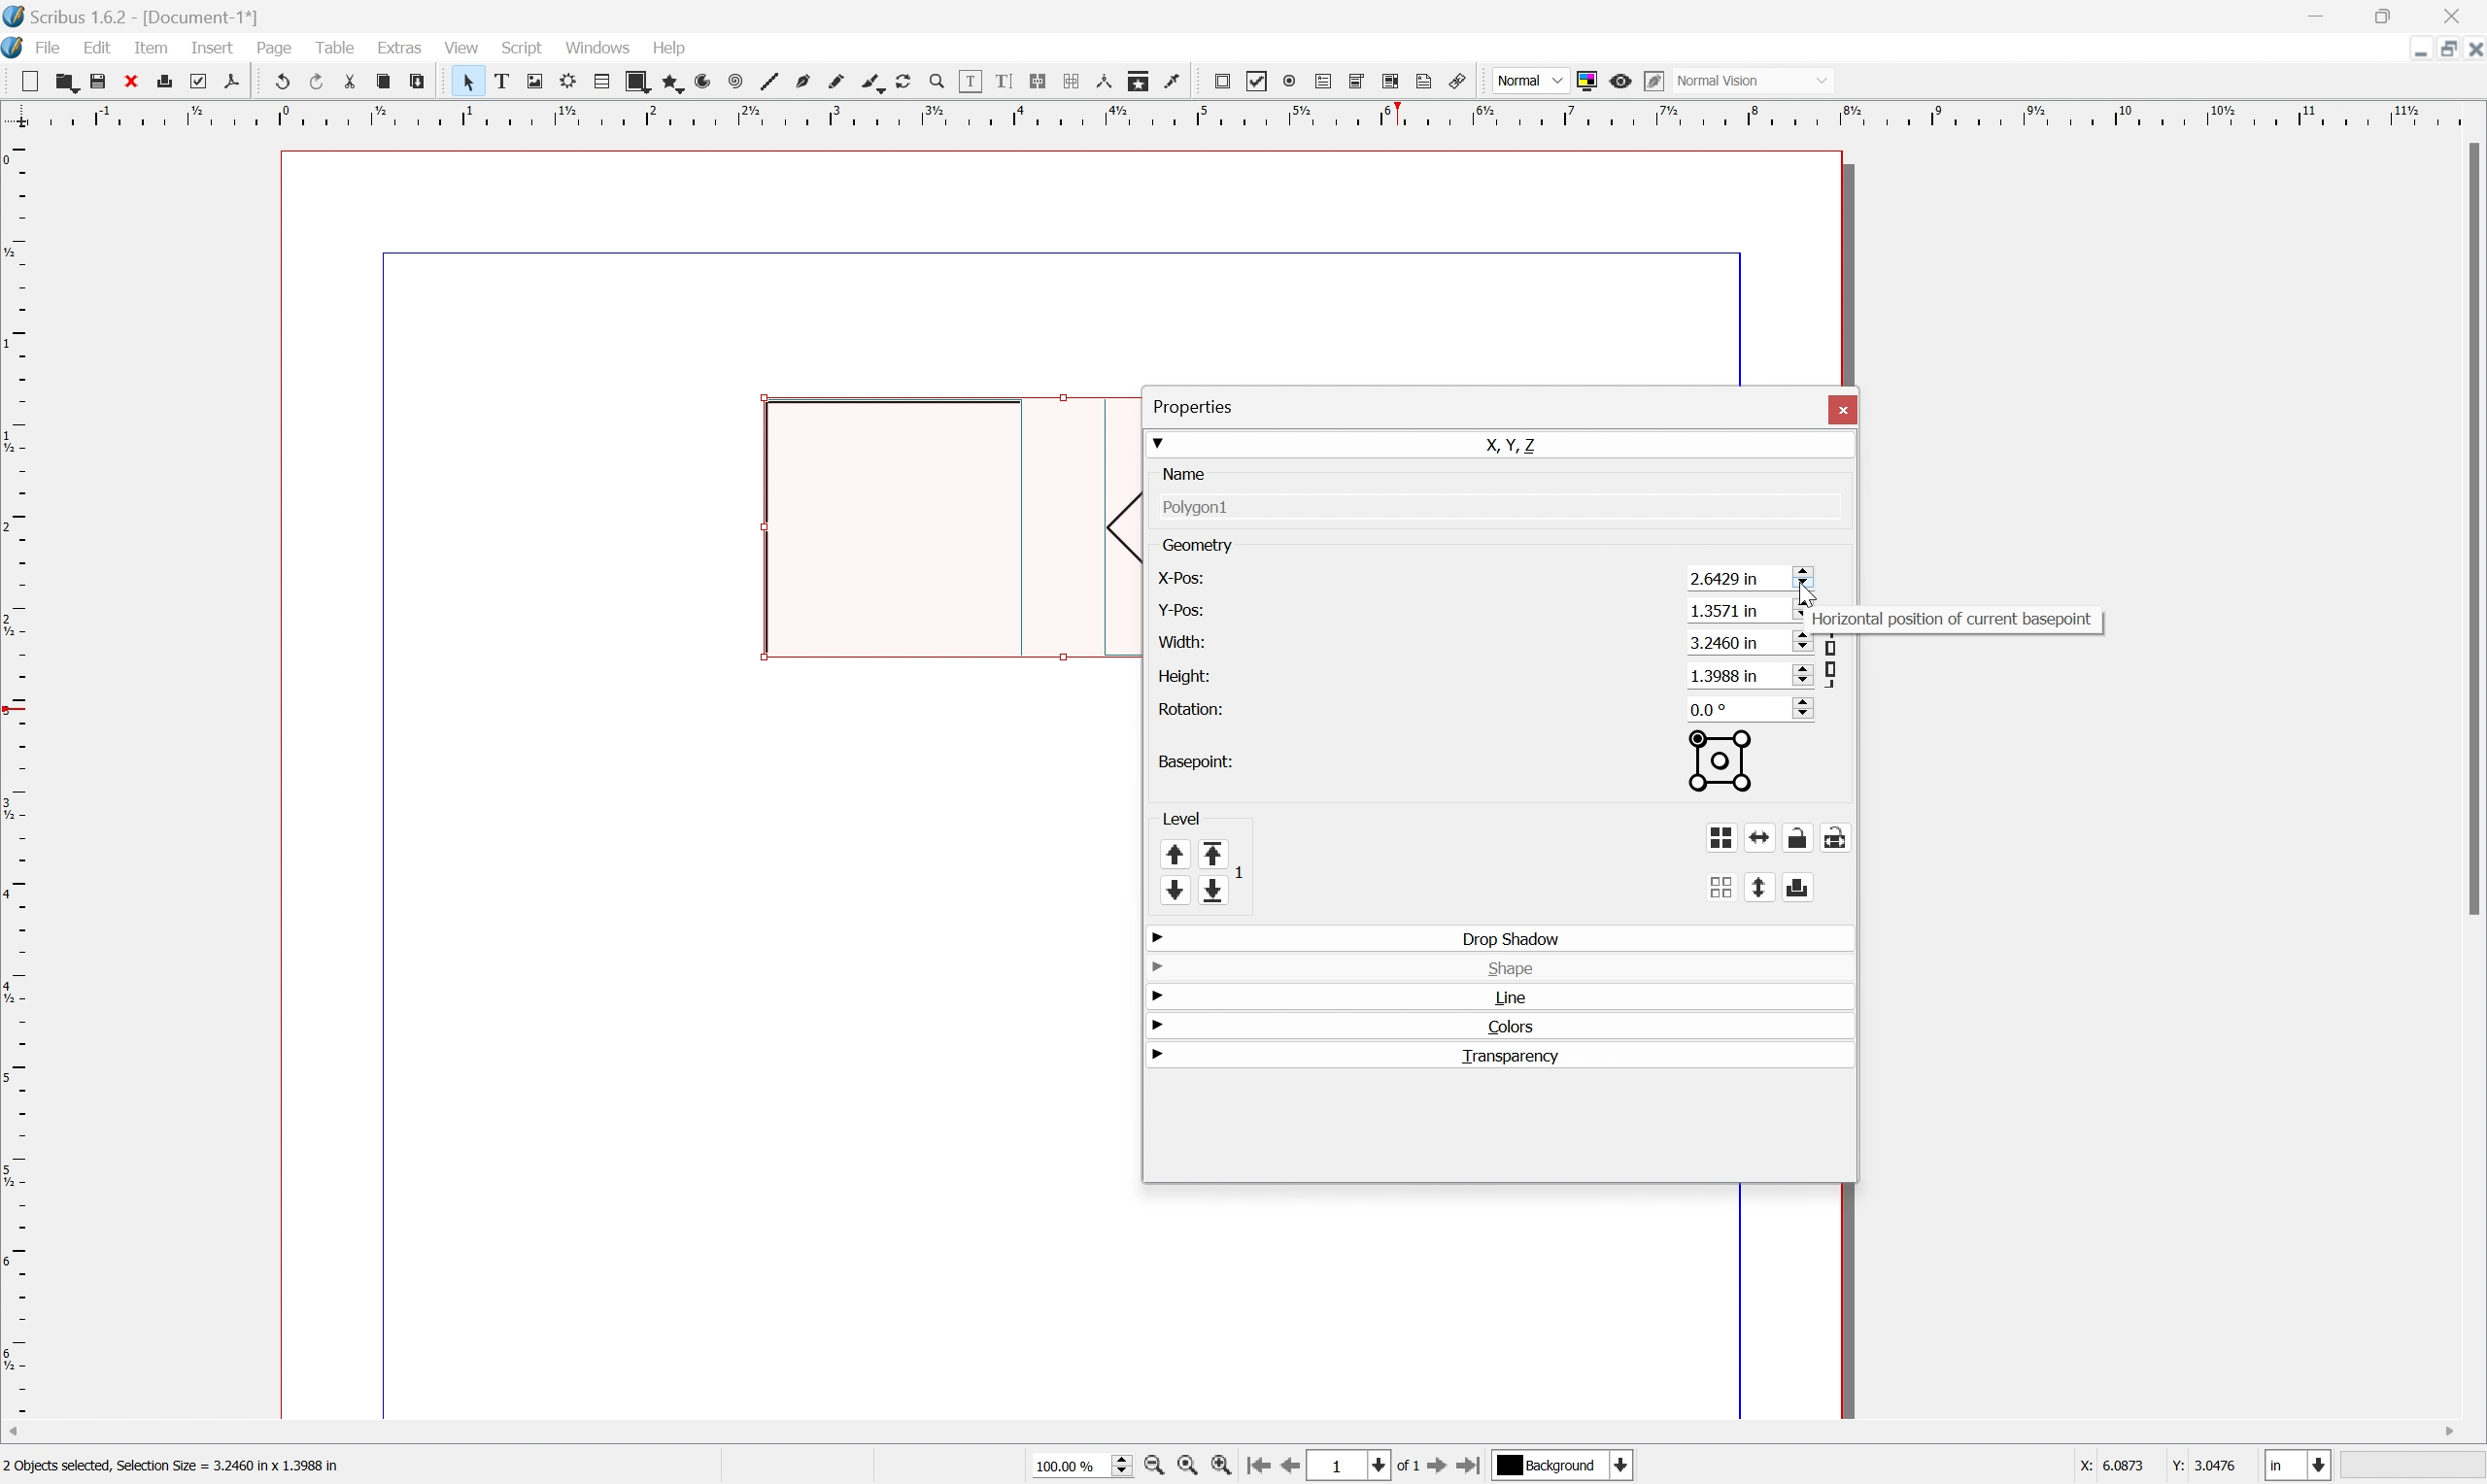 This screenshot has height=1484, width=2487. What do you see at coordinates (1511, 936) in the screenshot?
I see `drop shadow` at bounding box center [1511, 936].